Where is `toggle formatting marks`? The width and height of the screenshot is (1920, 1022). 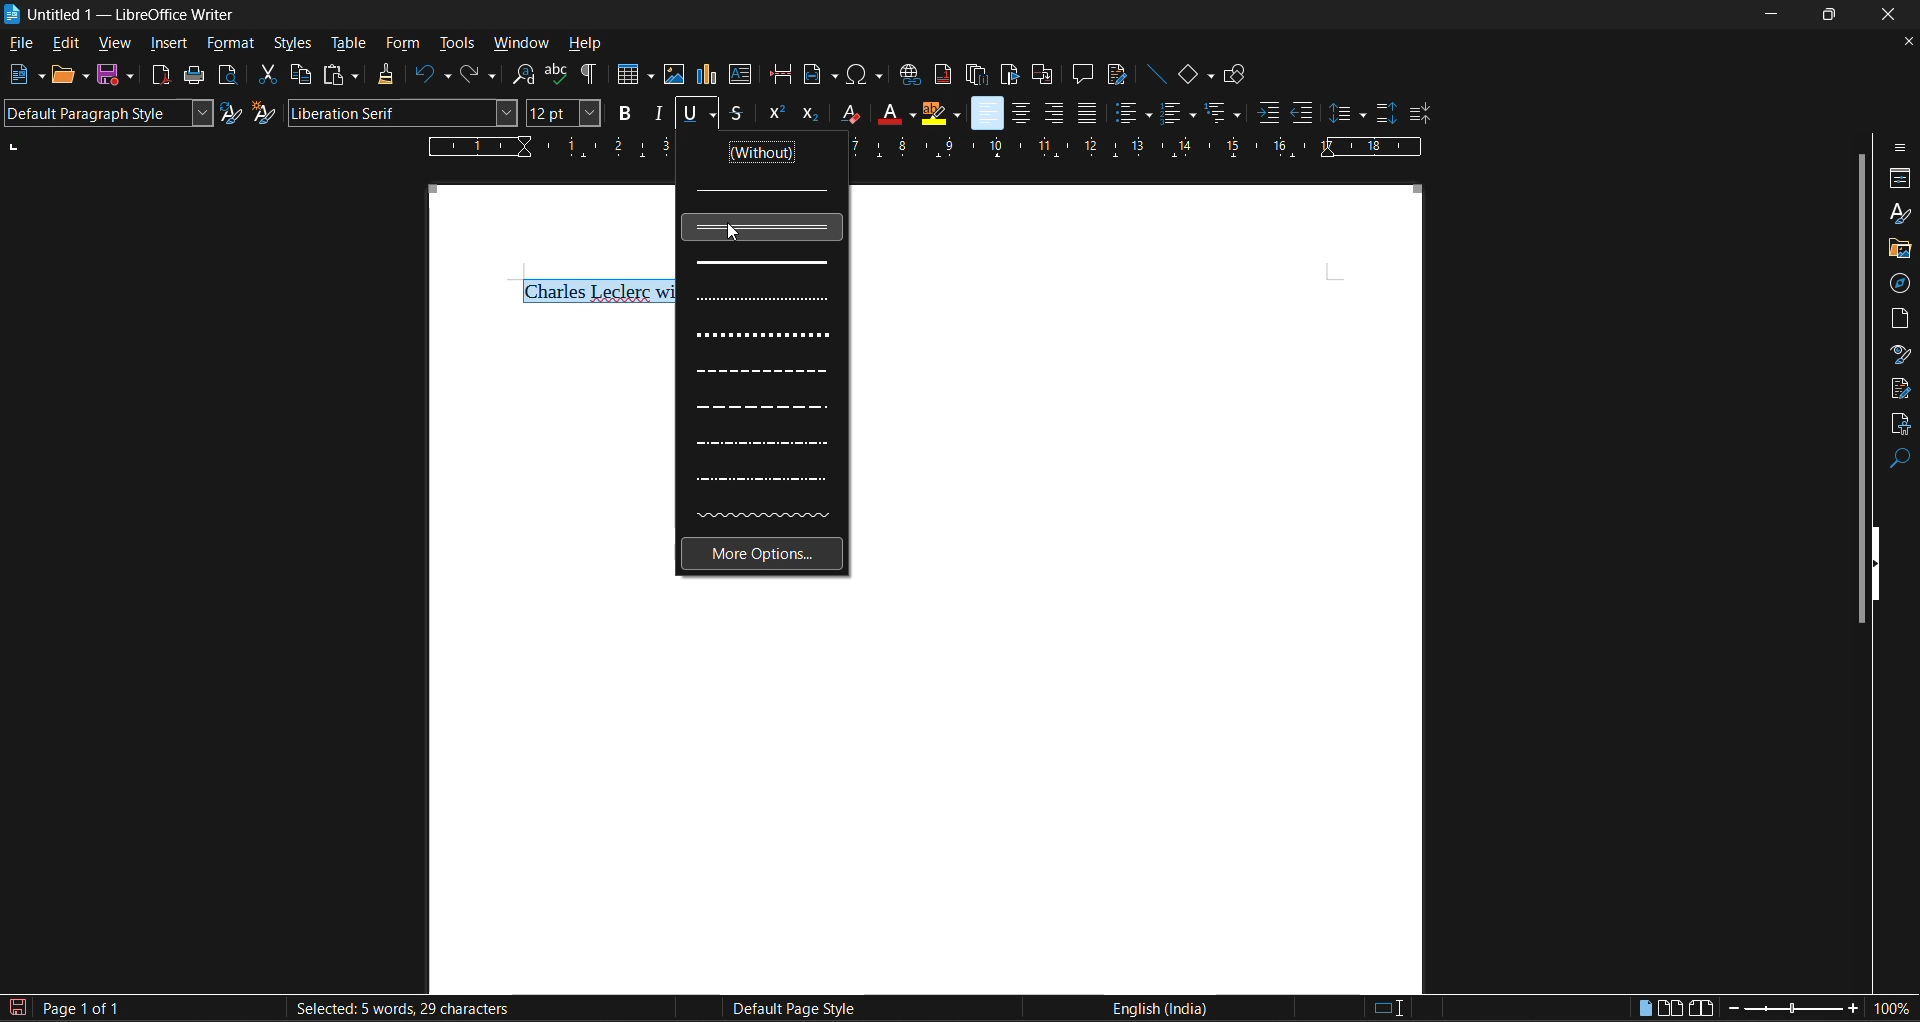
toggle formatting marks is located at coordinates (591, 74).